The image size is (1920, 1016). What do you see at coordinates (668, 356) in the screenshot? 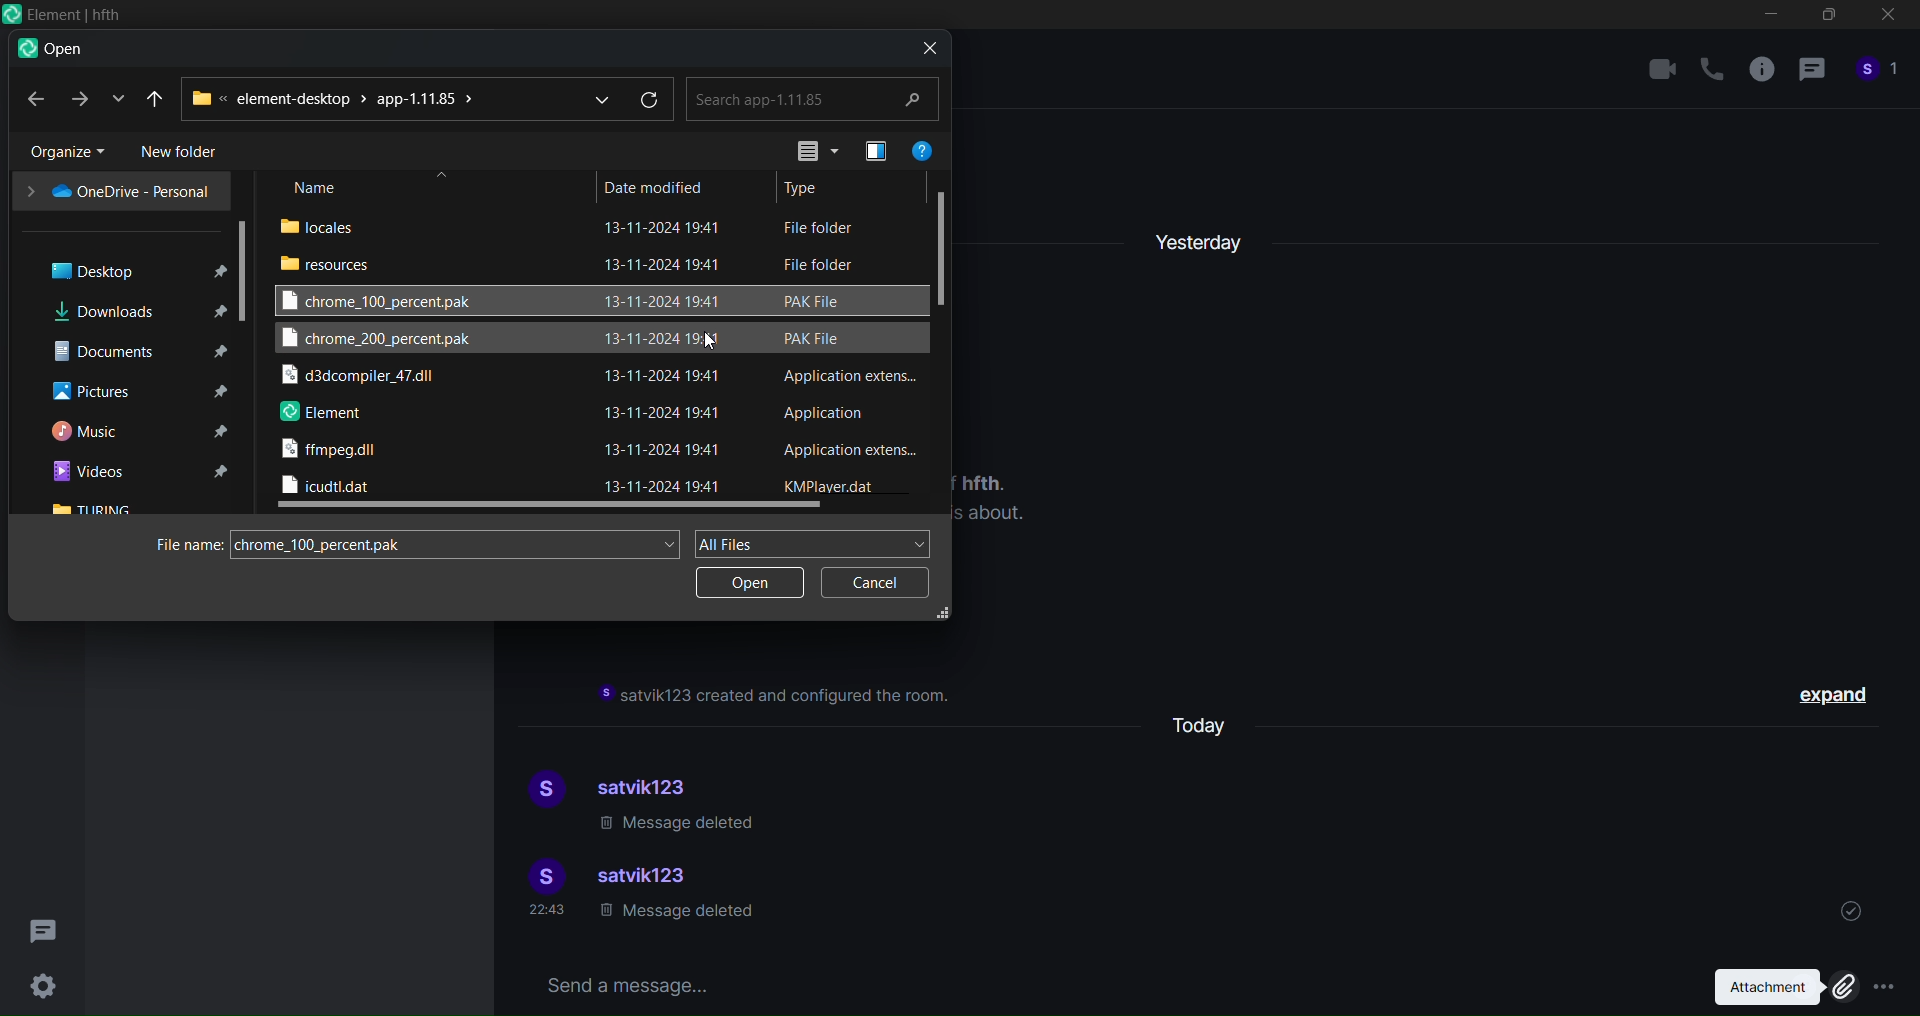
I see `date` at bounding box center [668, 356].